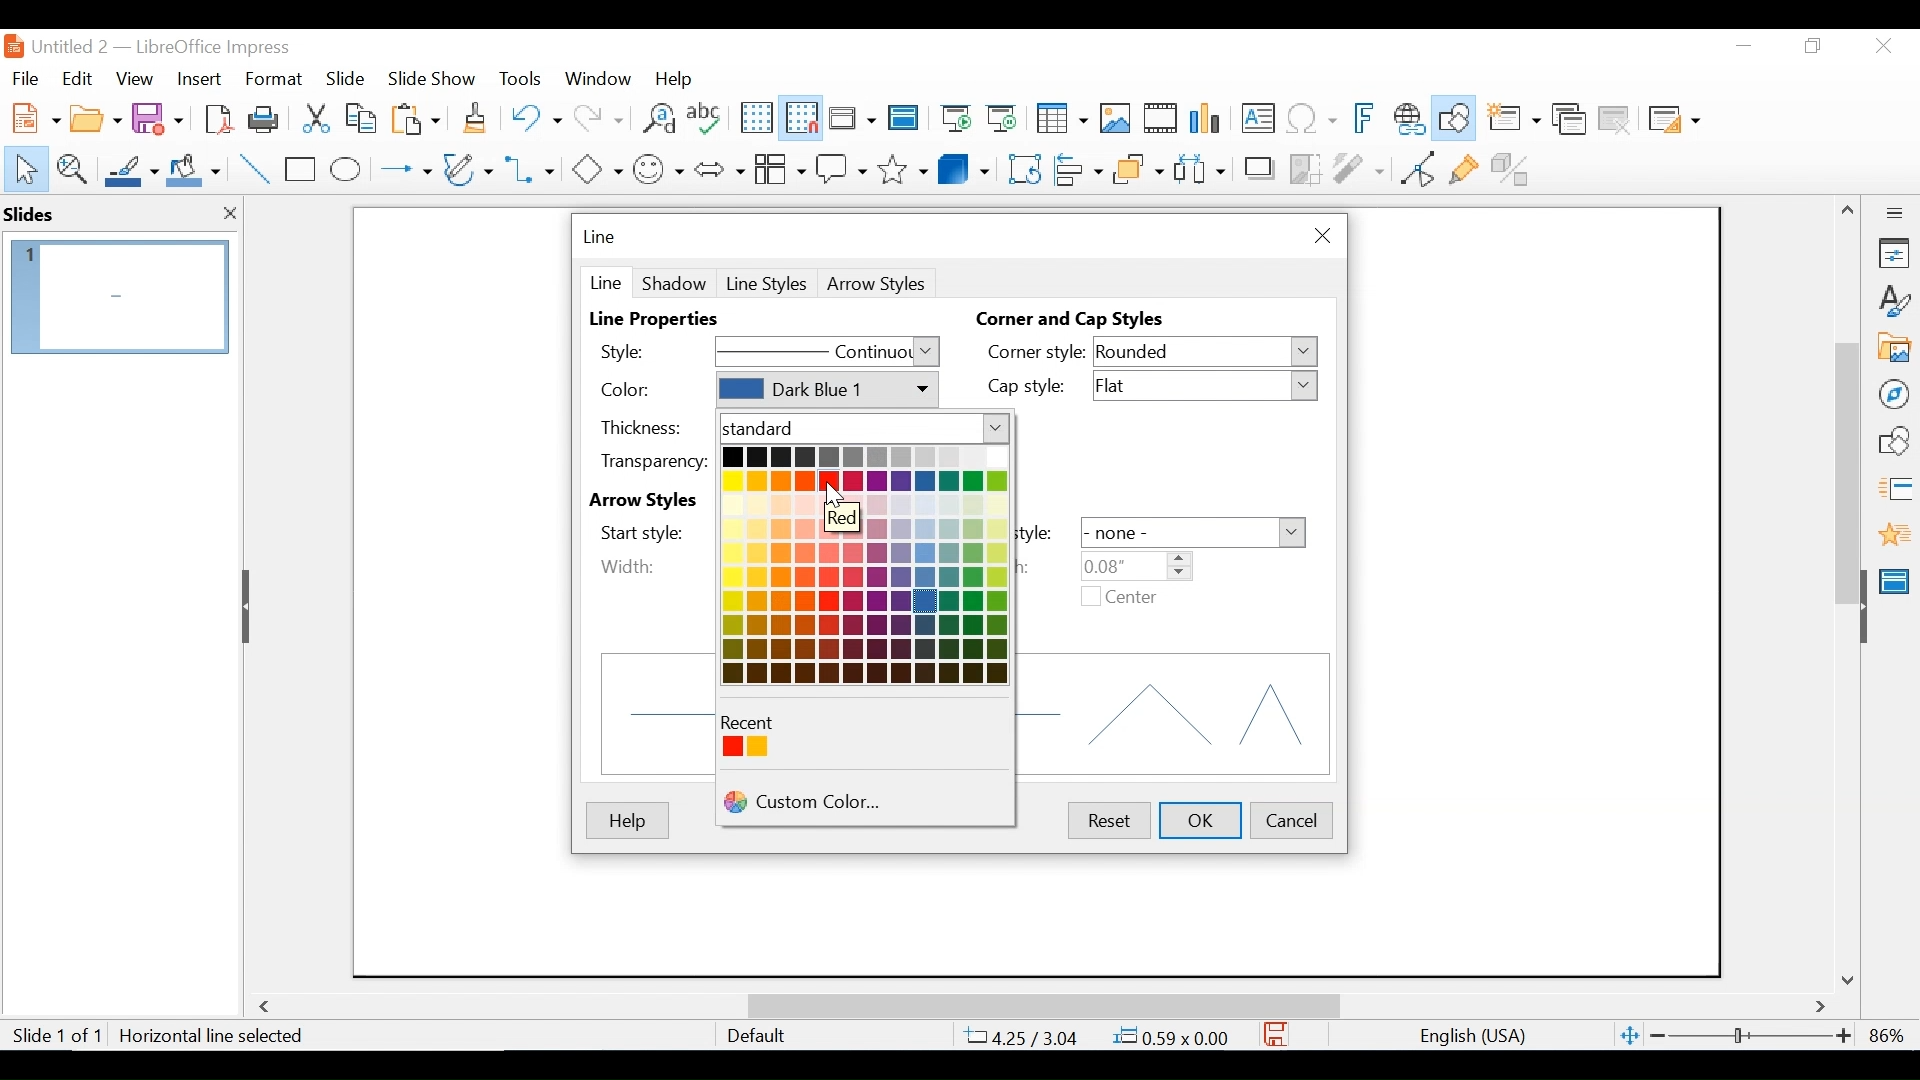 The image size is (1920, 1080). What do you see at coordinates (1131, 599) in the screenshot?
I see `Center` at bounding box center [1131, 599].